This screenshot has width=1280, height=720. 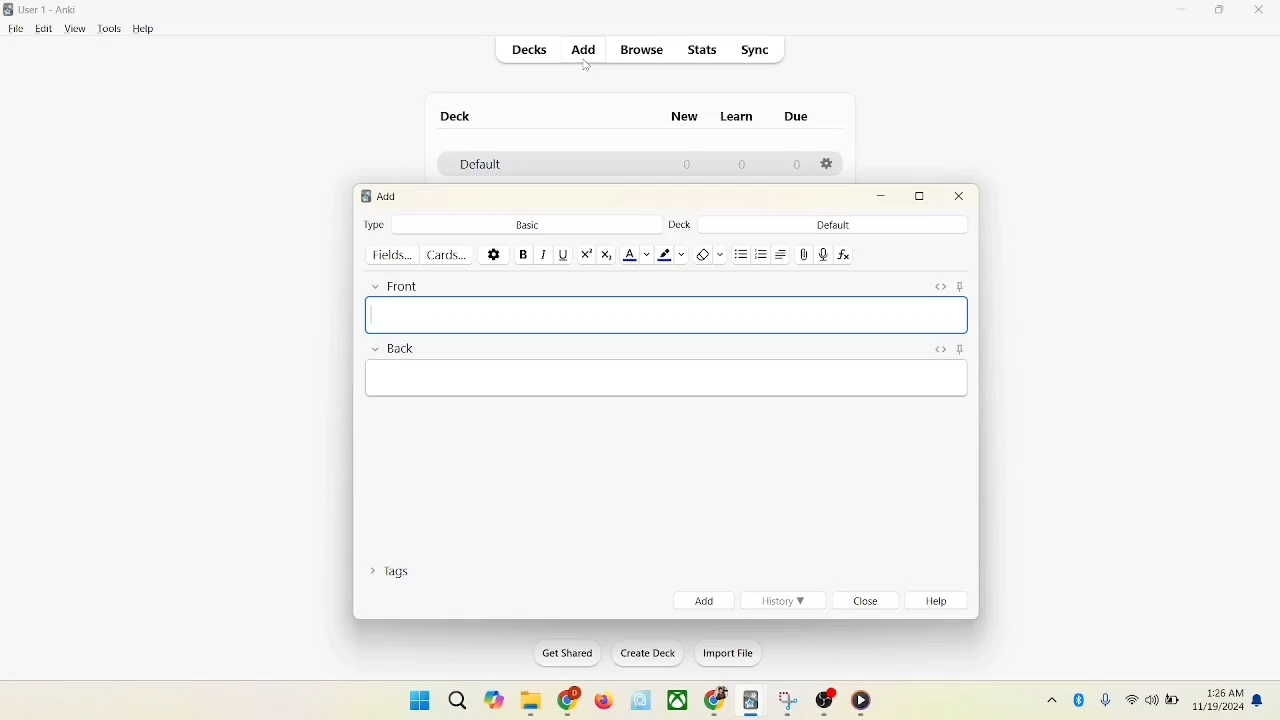 I want to click on settings, so click(x=494, y=253).